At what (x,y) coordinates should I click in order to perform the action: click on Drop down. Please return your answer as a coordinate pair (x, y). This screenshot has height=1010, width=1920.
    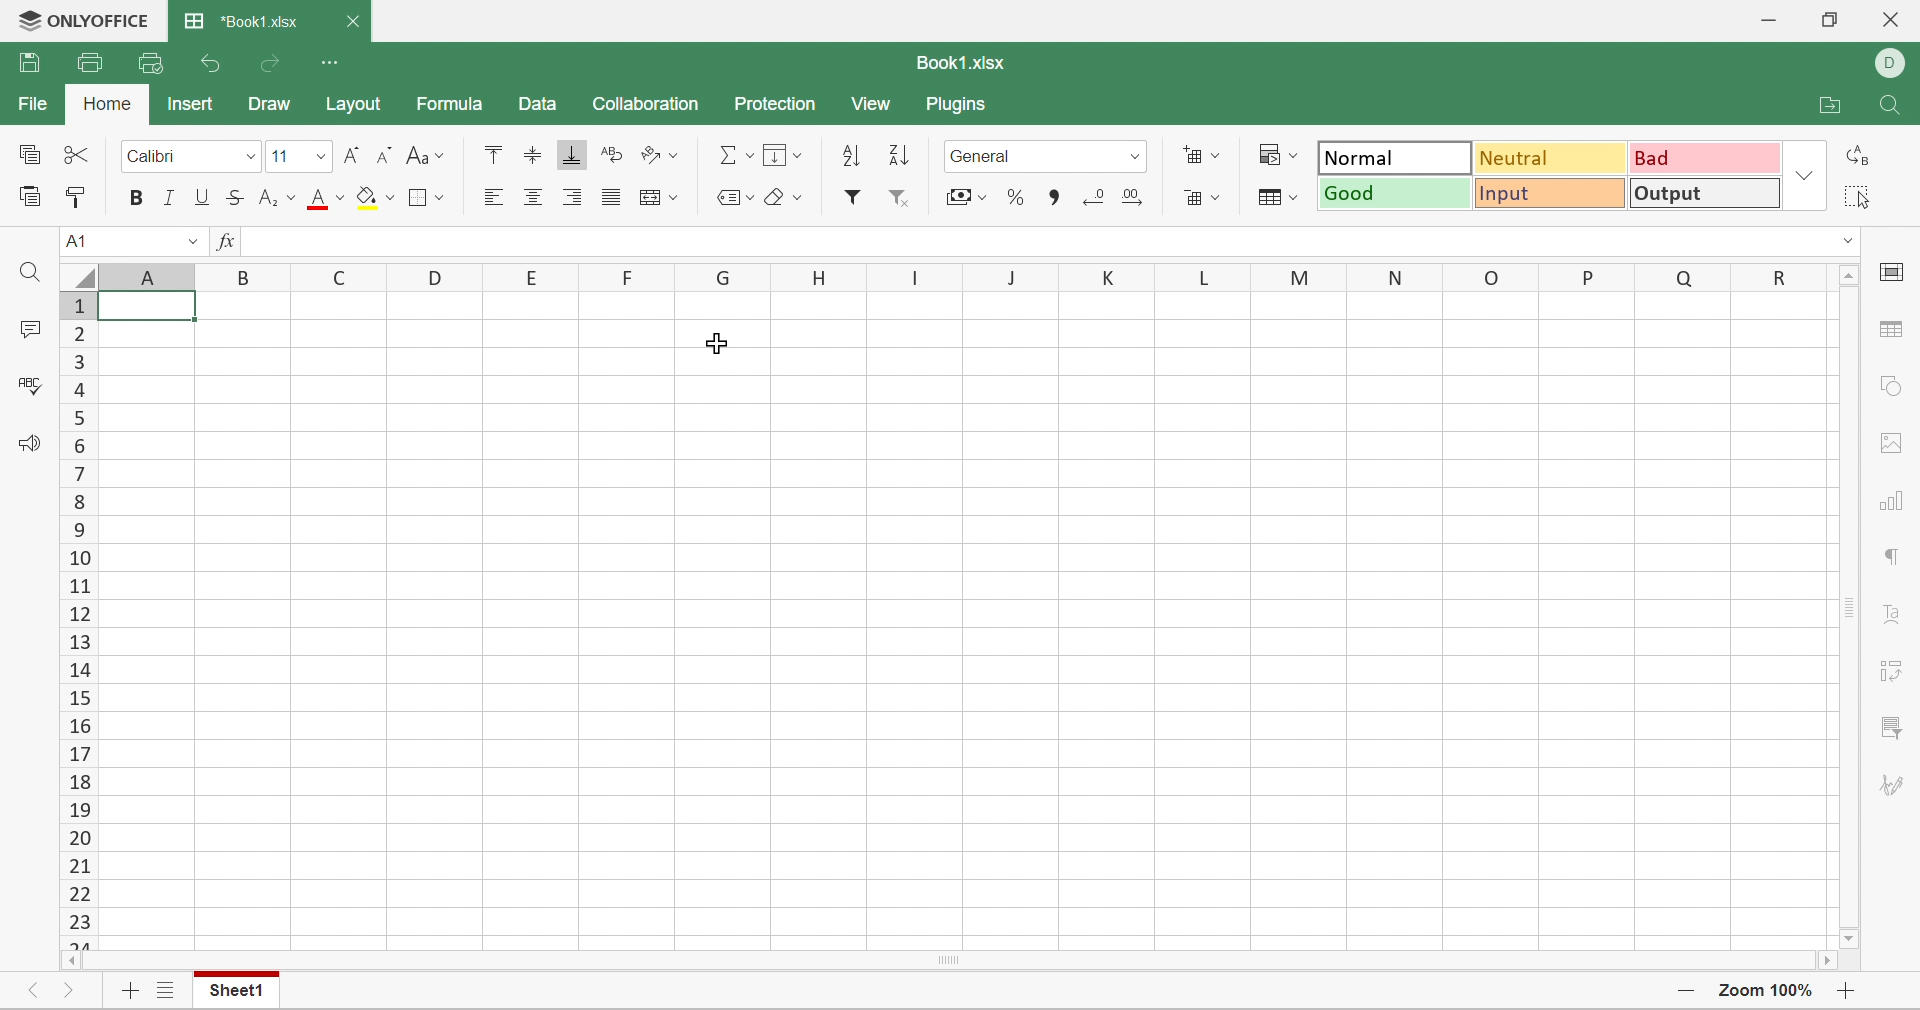
    Looking at the image, I should click on (1805, 175).